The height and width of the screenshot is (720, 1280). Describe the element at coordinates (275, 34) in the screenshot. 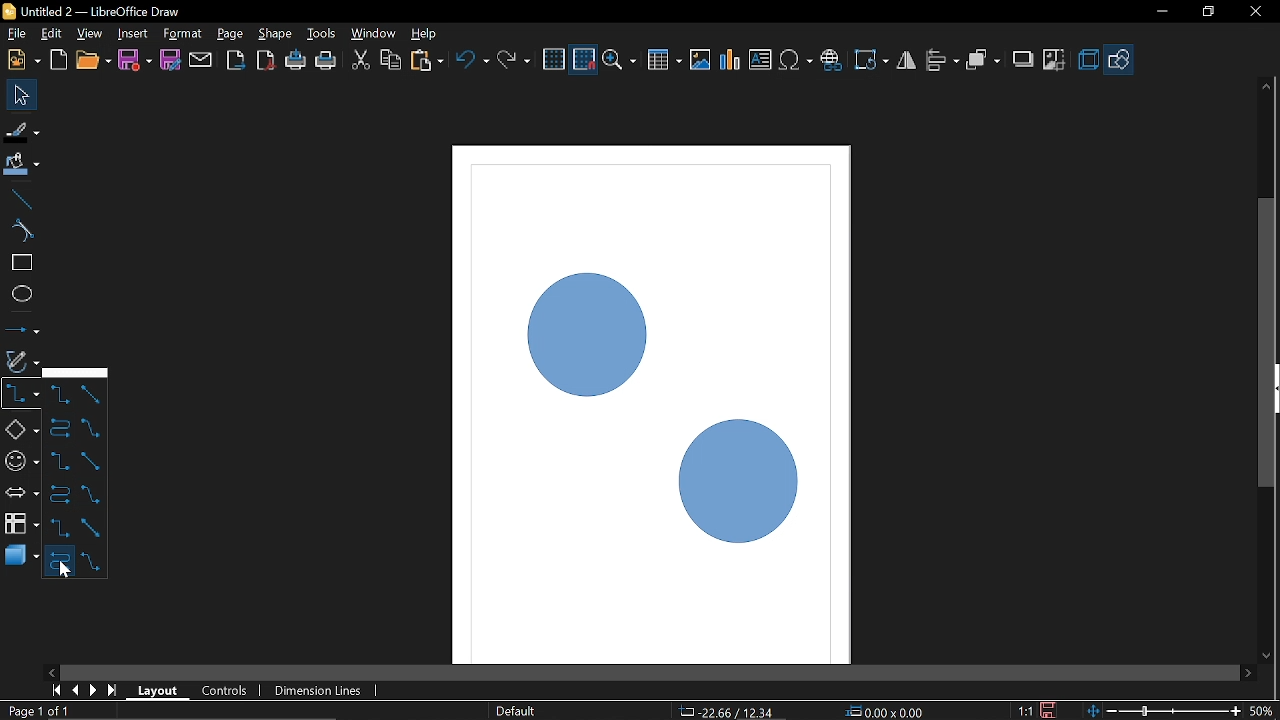

I see `Shape` at that location.